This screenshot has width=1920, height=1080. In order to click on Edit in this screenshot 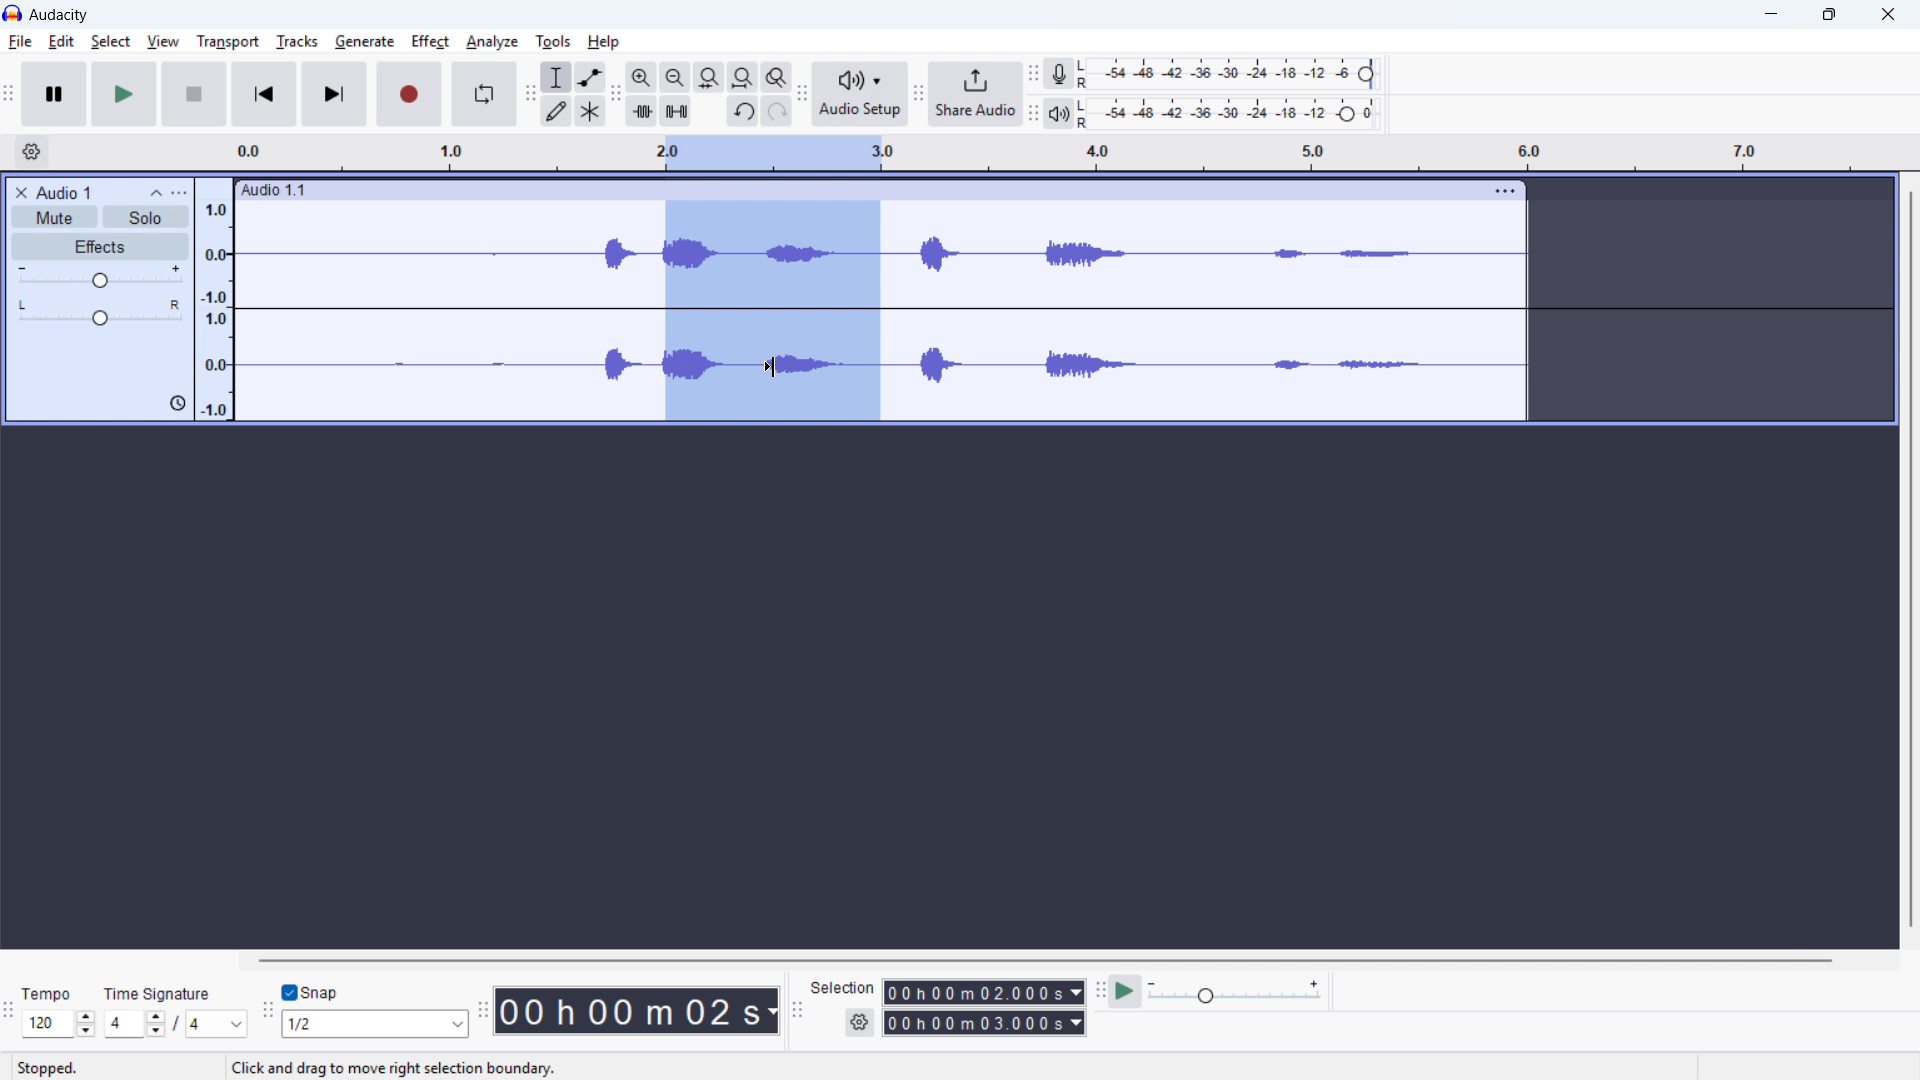, I will do `click(60, 42)`.